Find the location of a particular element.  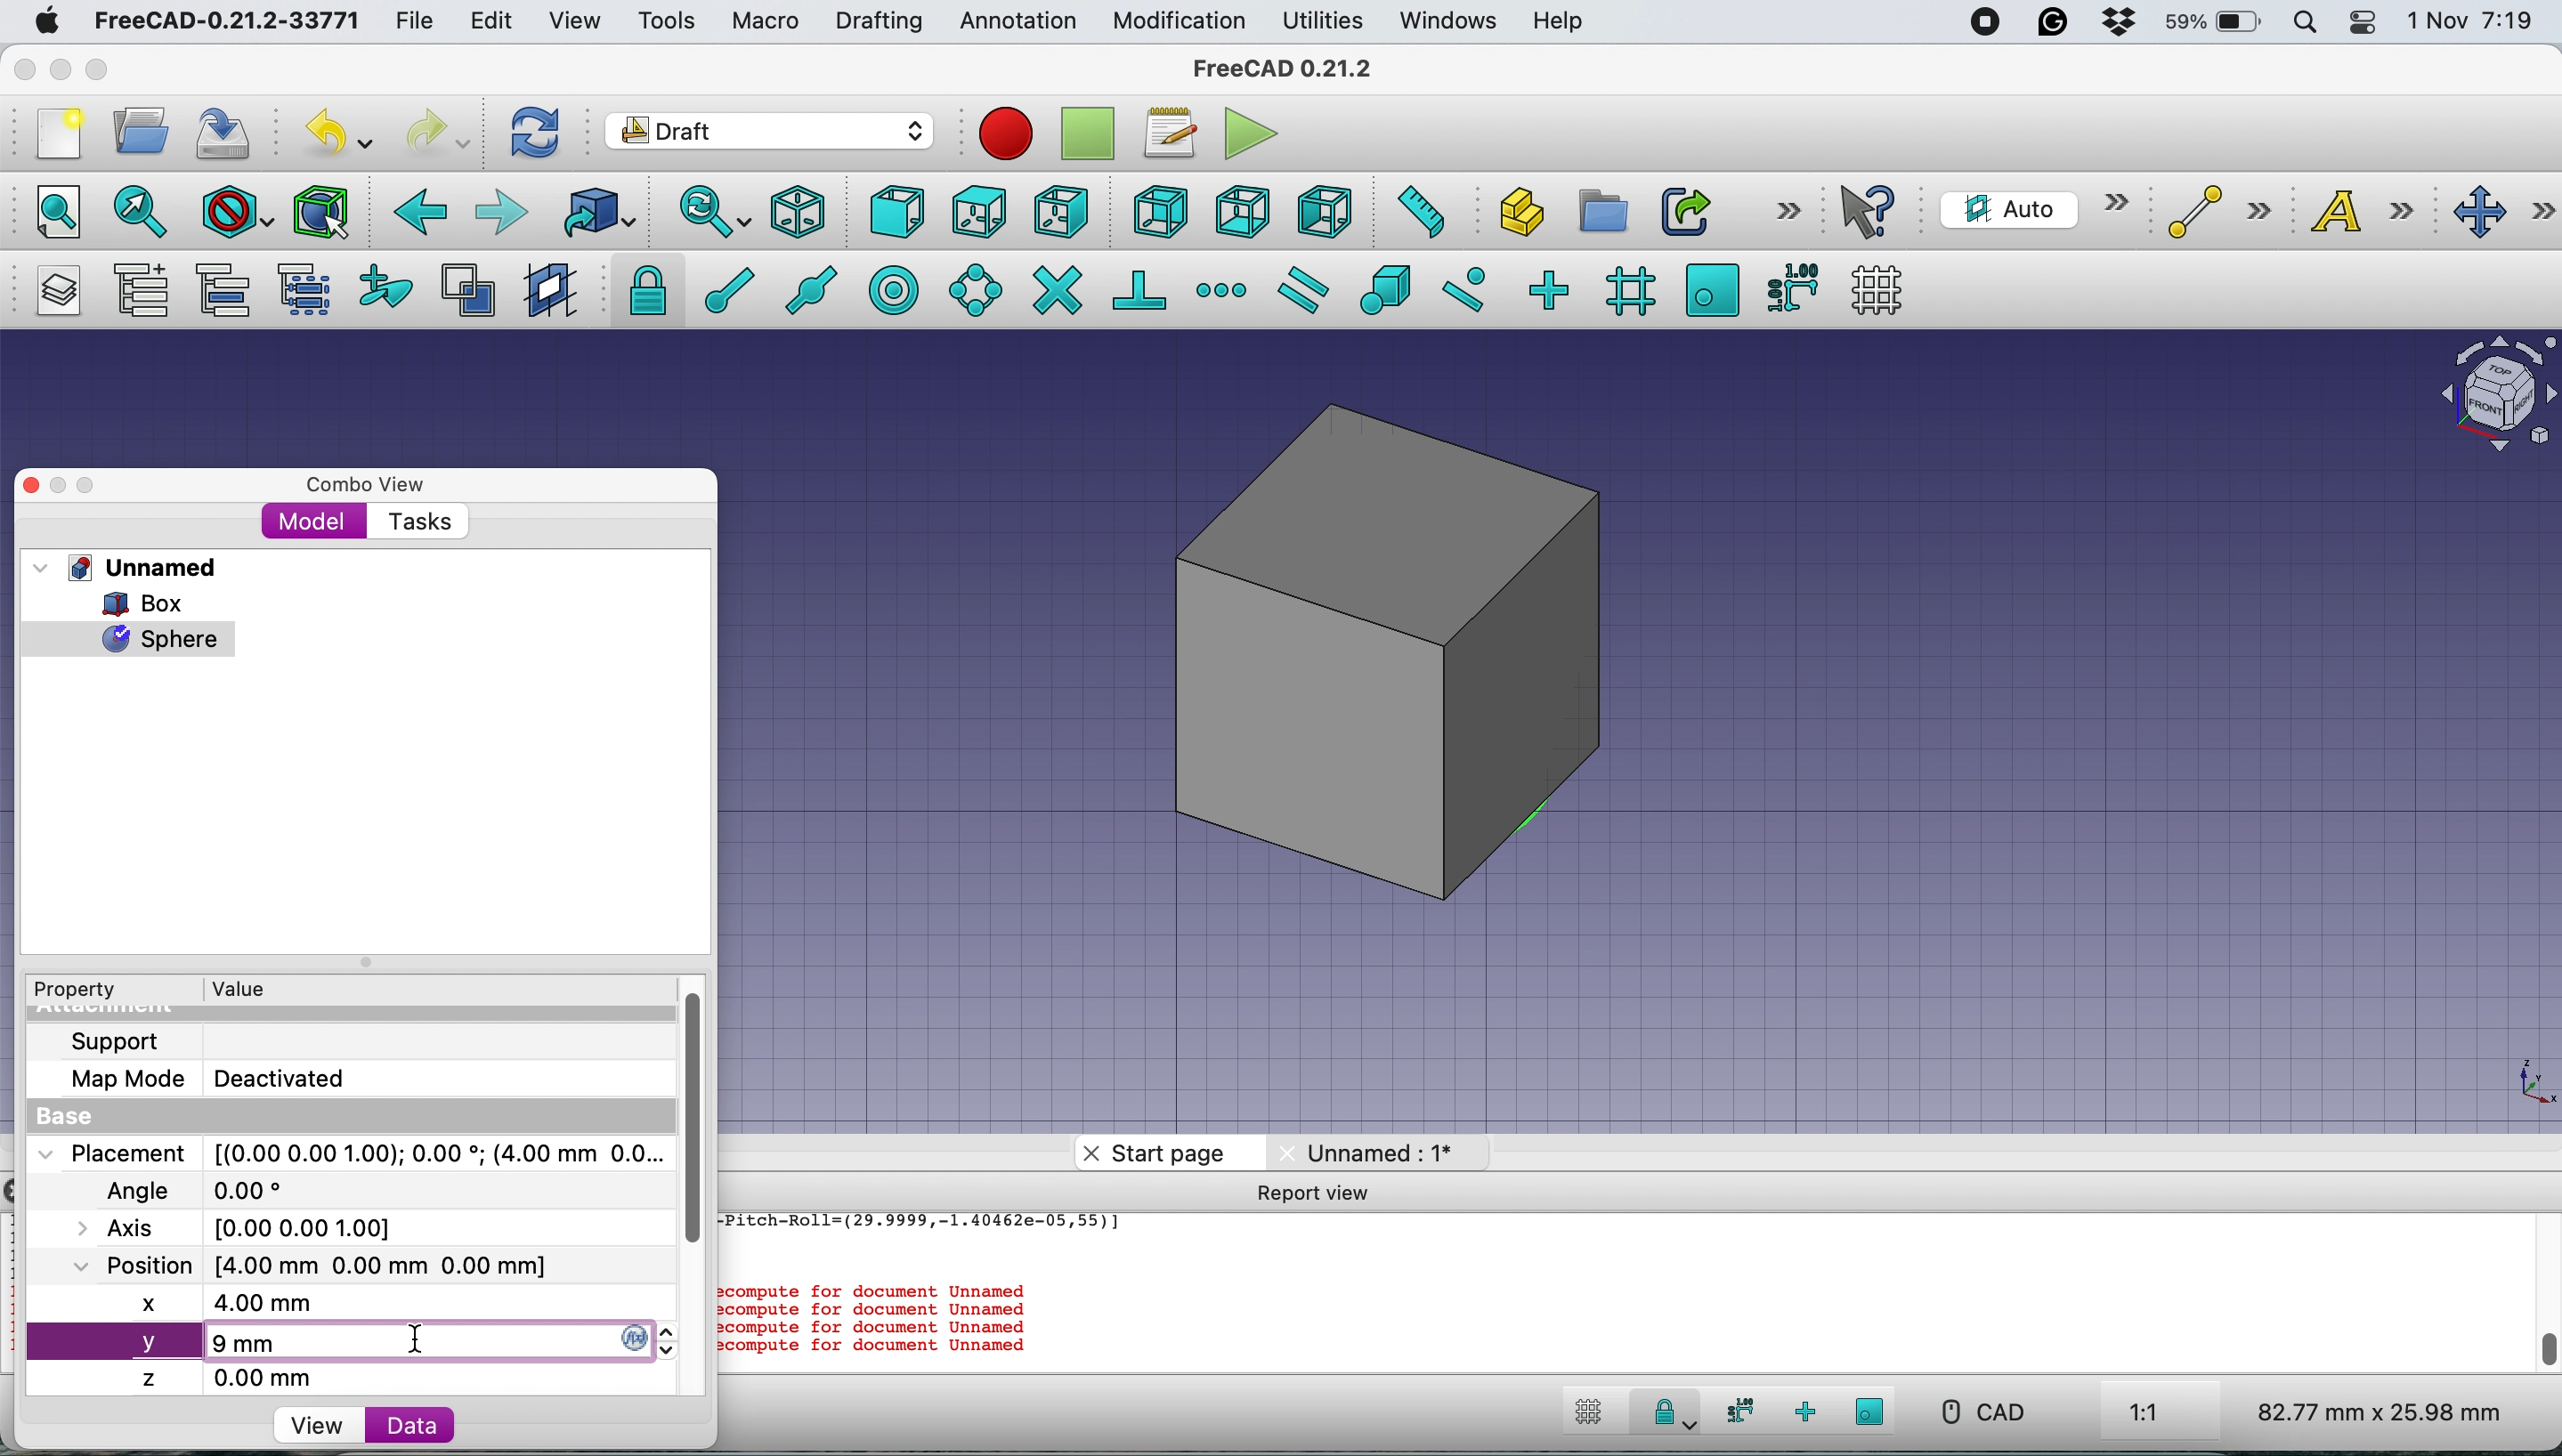

report view is located at coordinates (1329, 1195).